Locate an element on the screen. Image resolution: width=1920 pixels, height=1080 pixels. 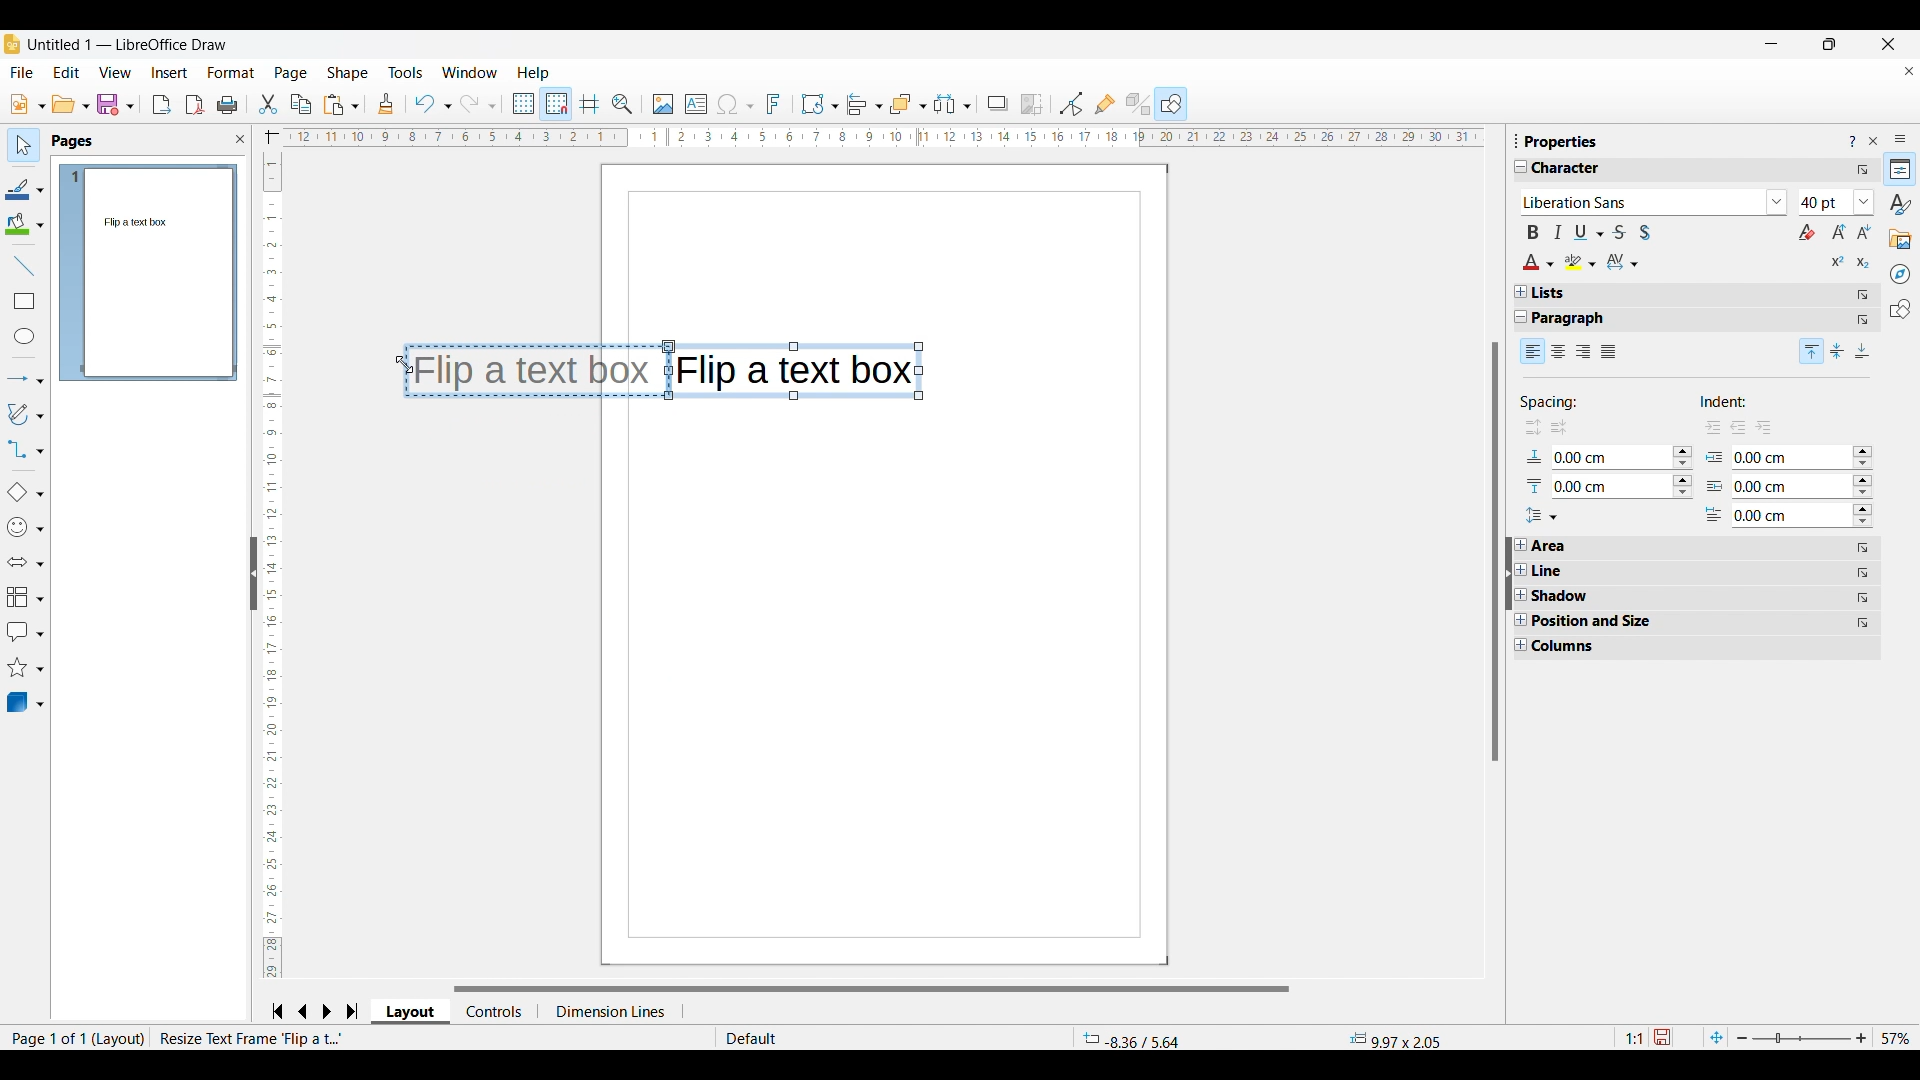
Column property is located at coordinates (1572, 647).